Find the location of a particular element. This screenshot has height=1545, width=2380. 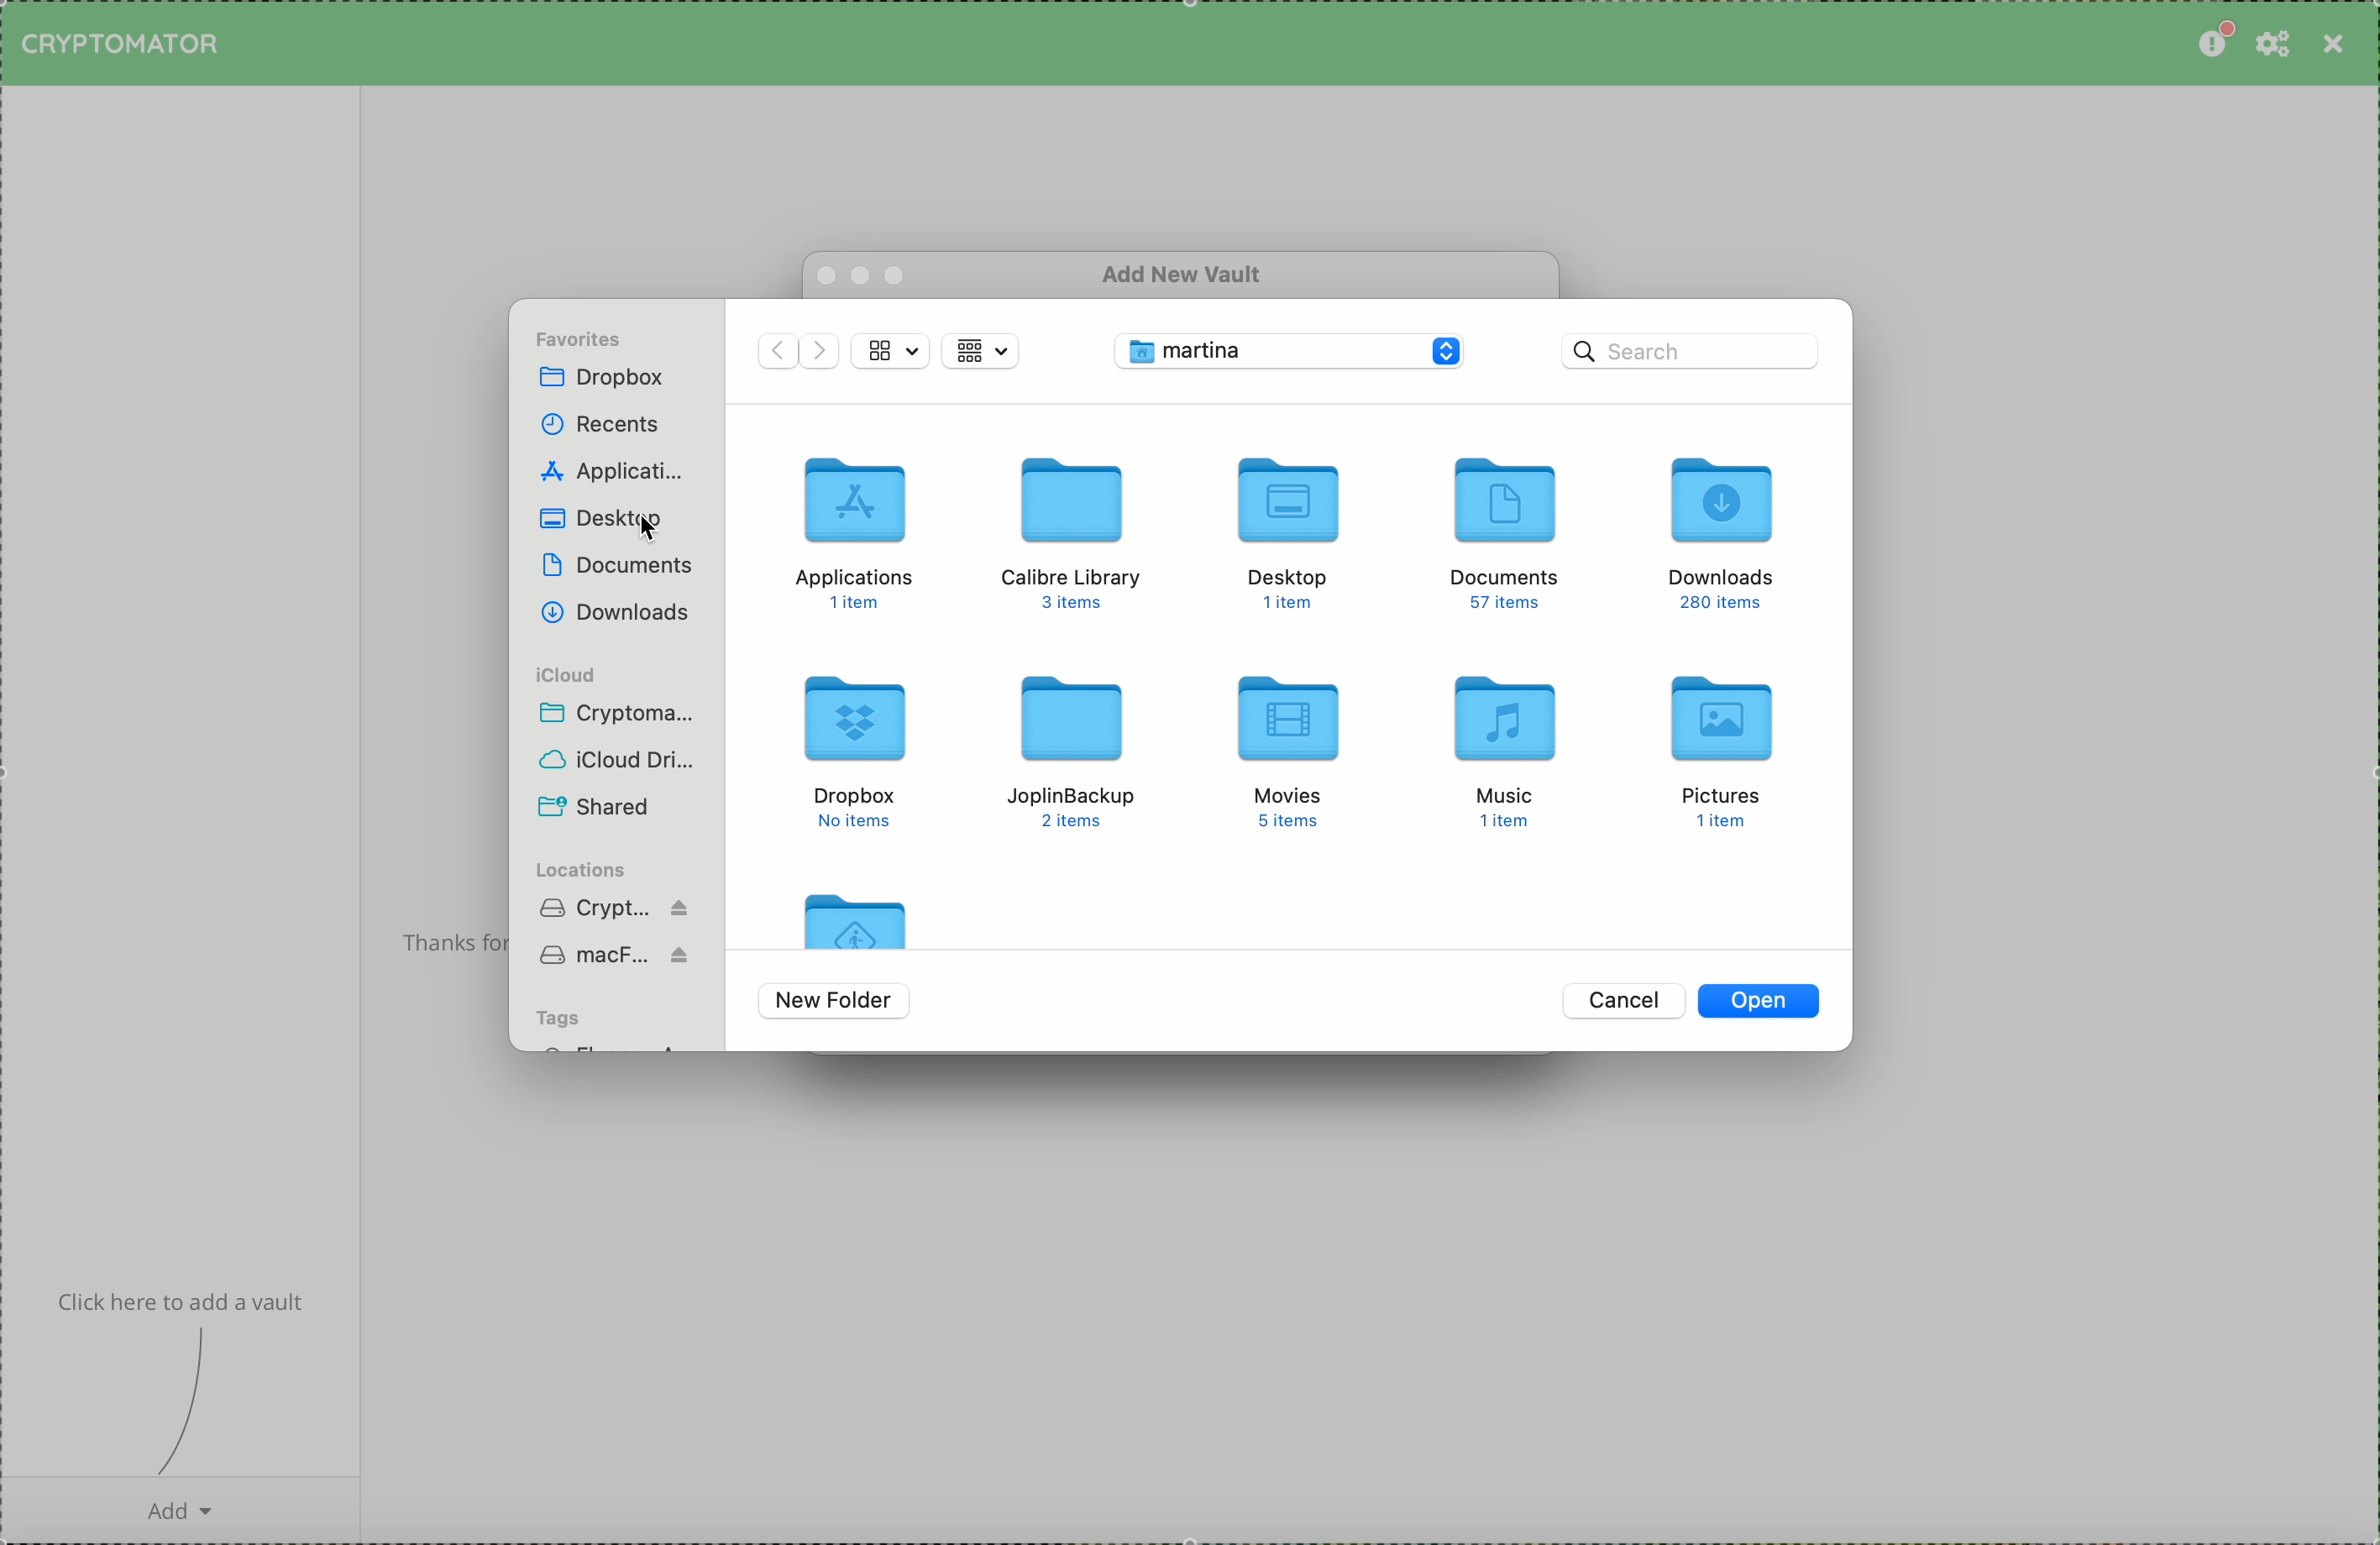

downloads is located at coordinates (617, 613).